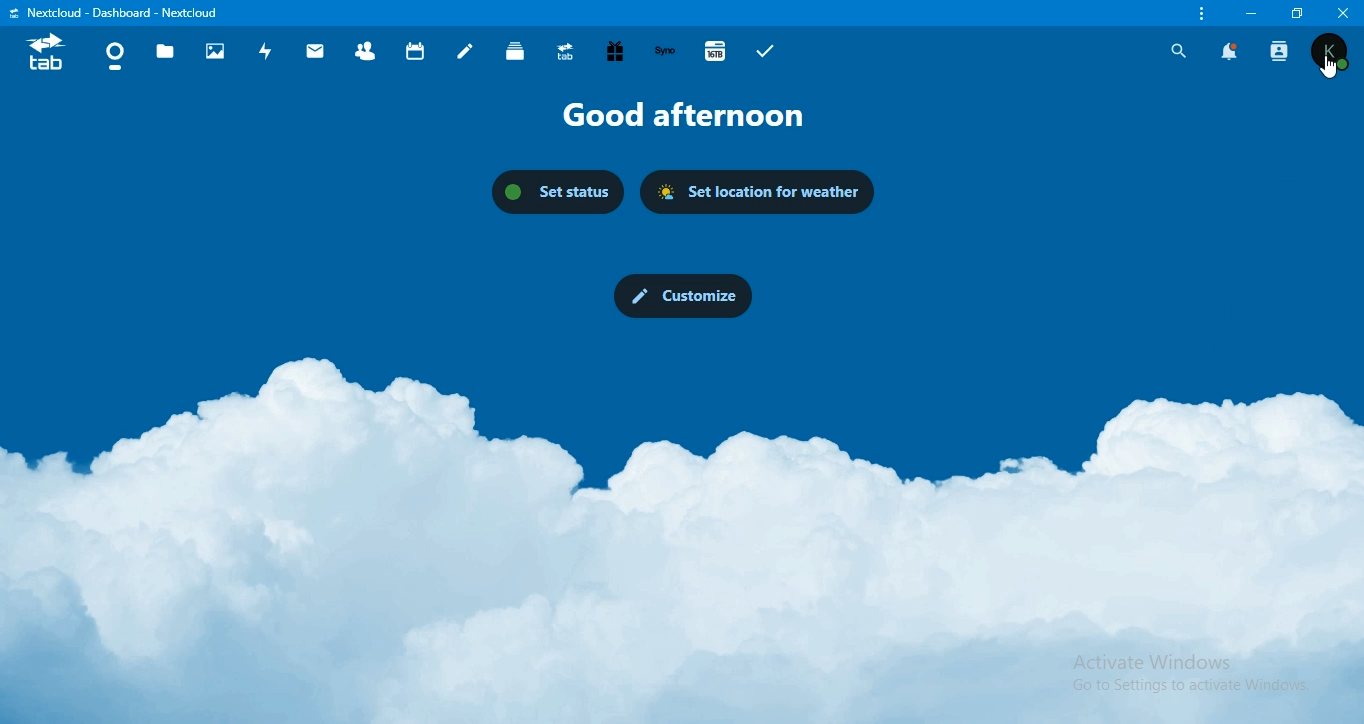 This screenshot has width=1364, height=724. I want to click on free trial, so click(616, 52).